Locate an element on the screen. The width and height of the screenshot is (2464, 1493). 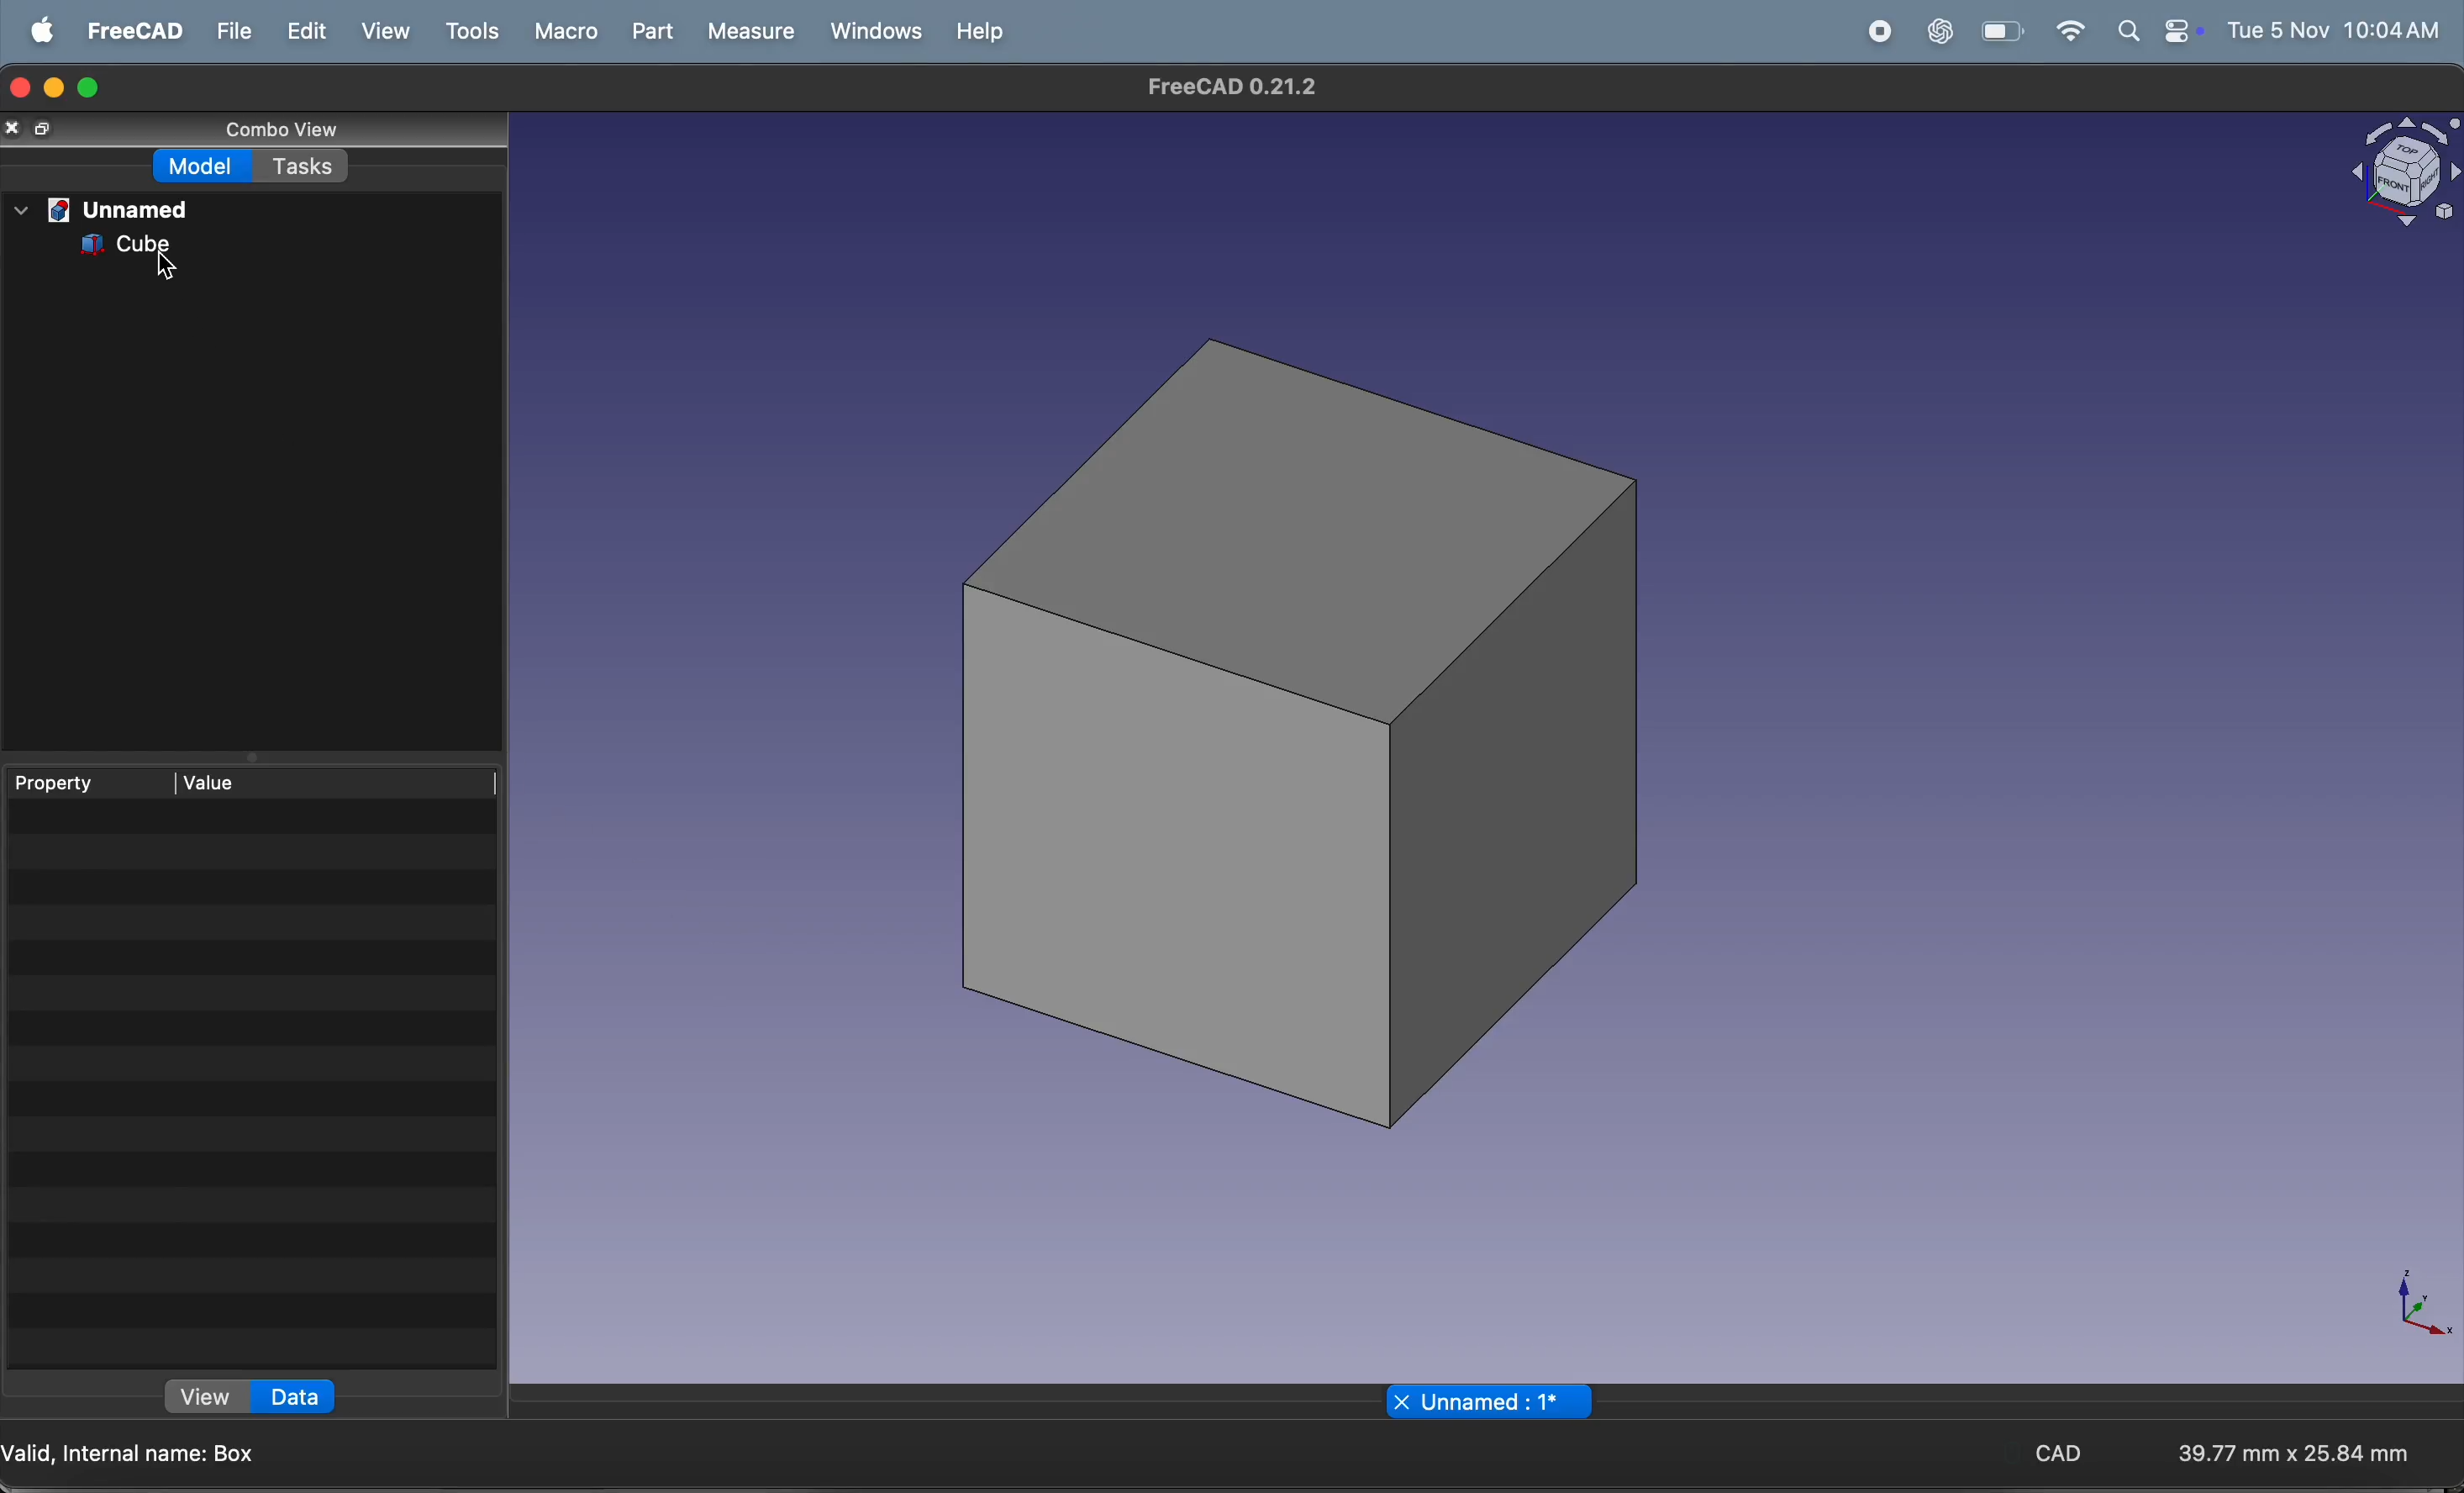
part is located at coordinates (652, 31).